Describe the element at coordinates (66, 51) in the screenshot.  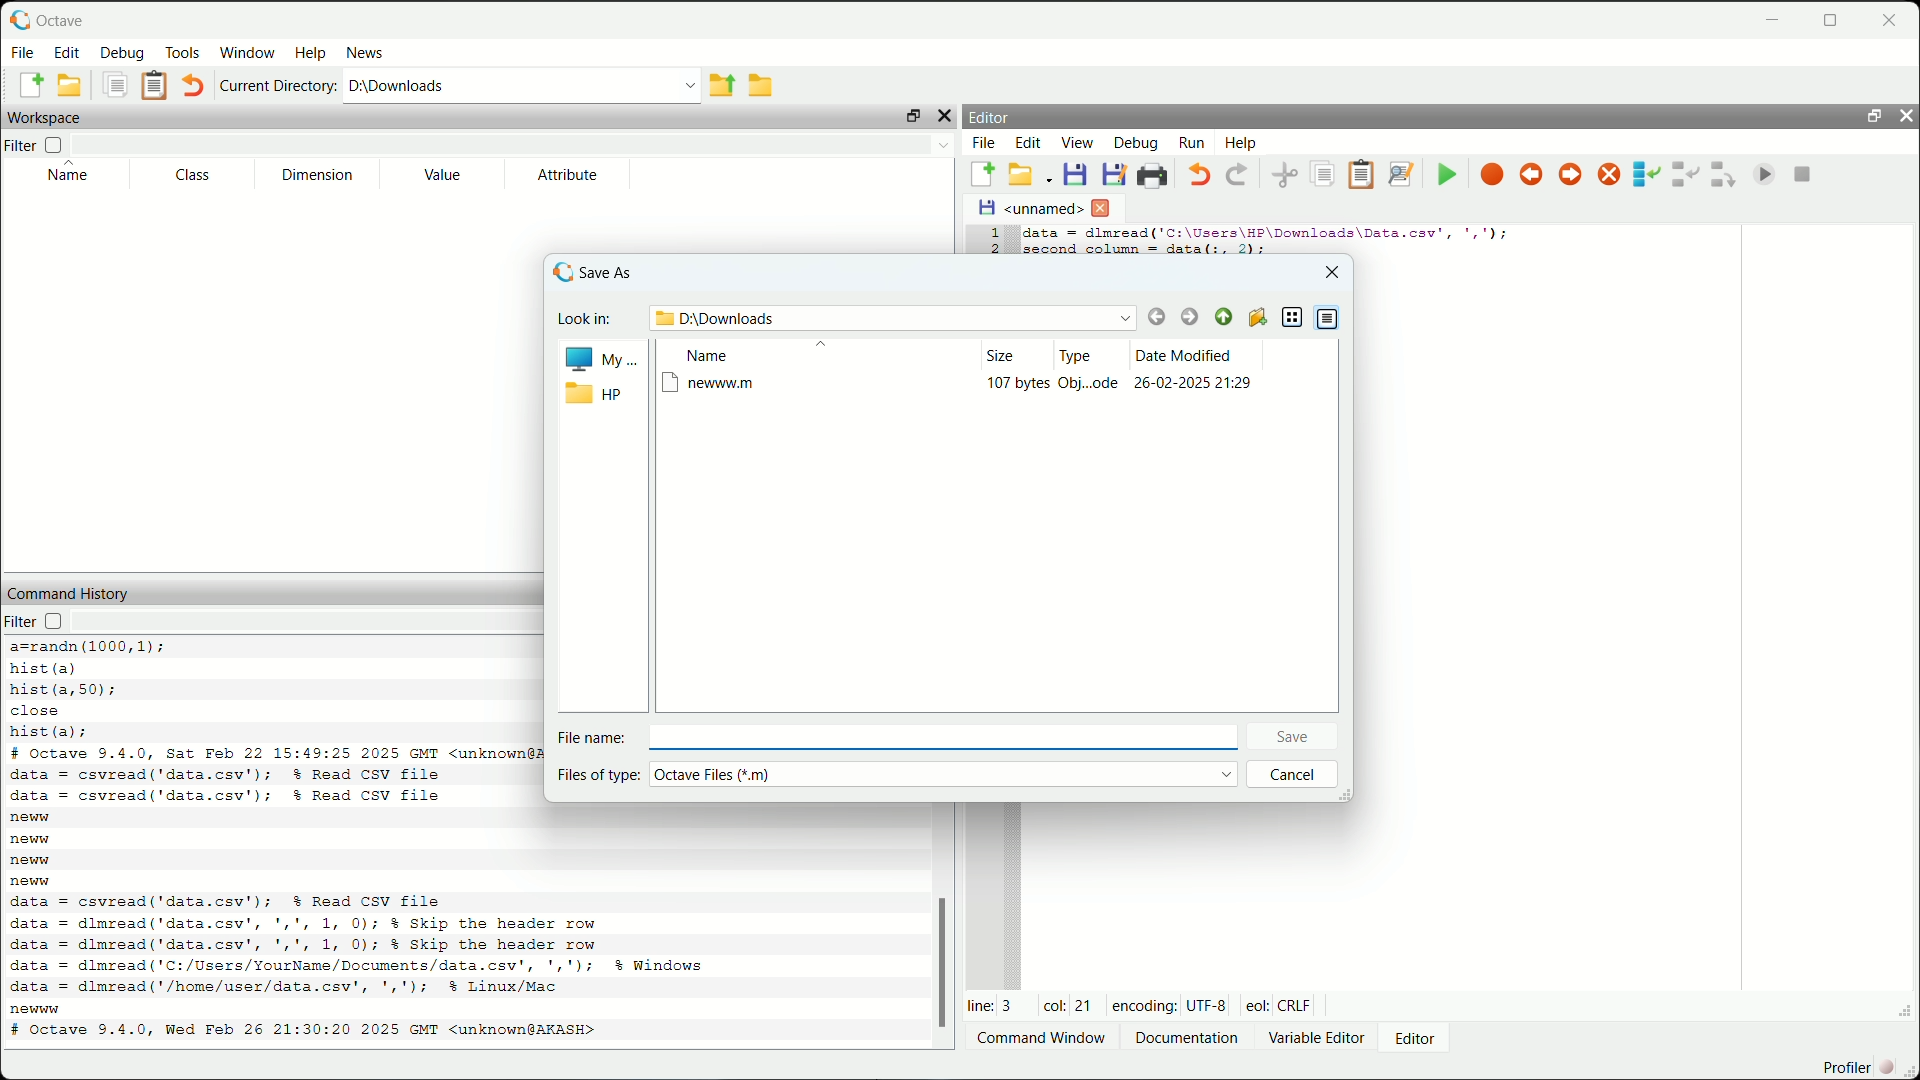
I see `edit` at that location.